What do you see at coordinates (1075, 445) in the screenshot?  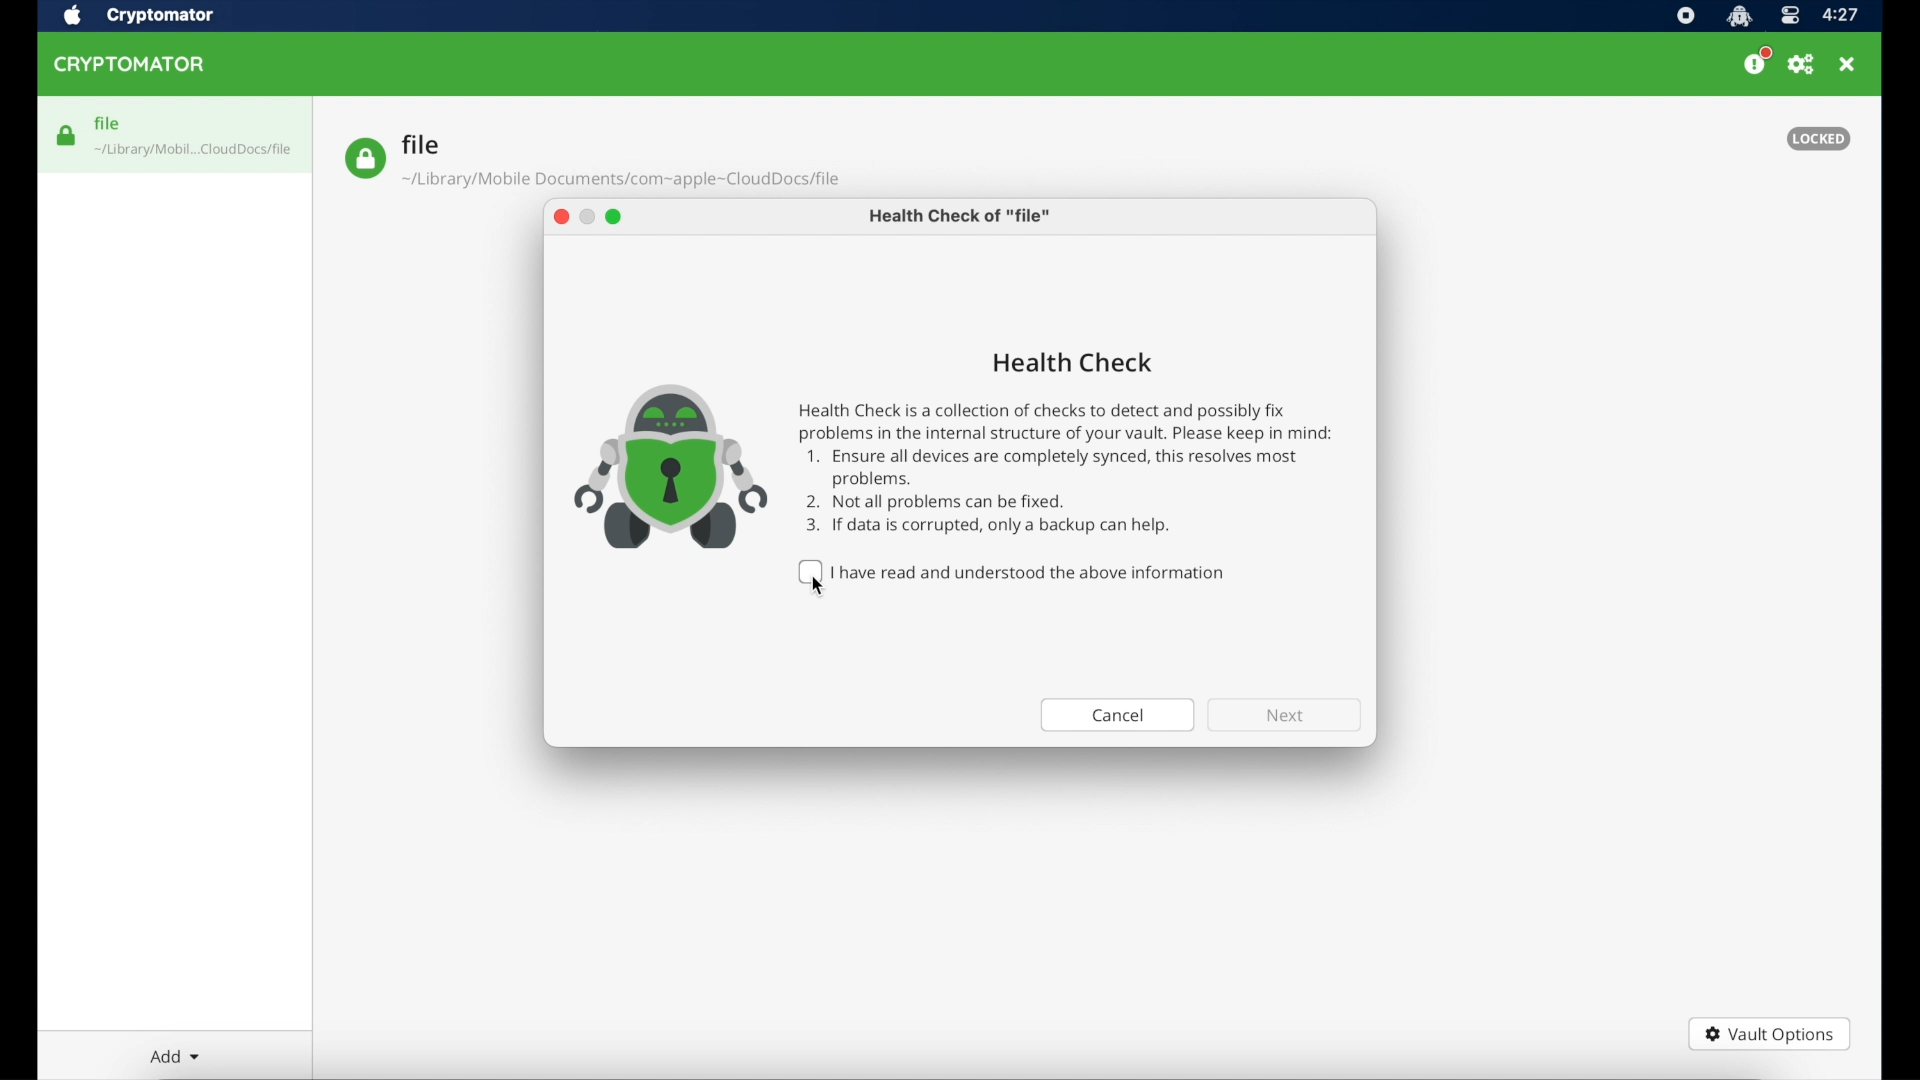 I see `Health Check
Health Check is a collection of checks to detect and possibly fix
problems in the internal structure of your vault. Please keep in mind:
1. Ensure all devices are completely synced, this resolves most
problems.
2. Not all problems can be fixed.
3. If data is corrupted, only a backup can help.` at bounding box center [1075, 445].